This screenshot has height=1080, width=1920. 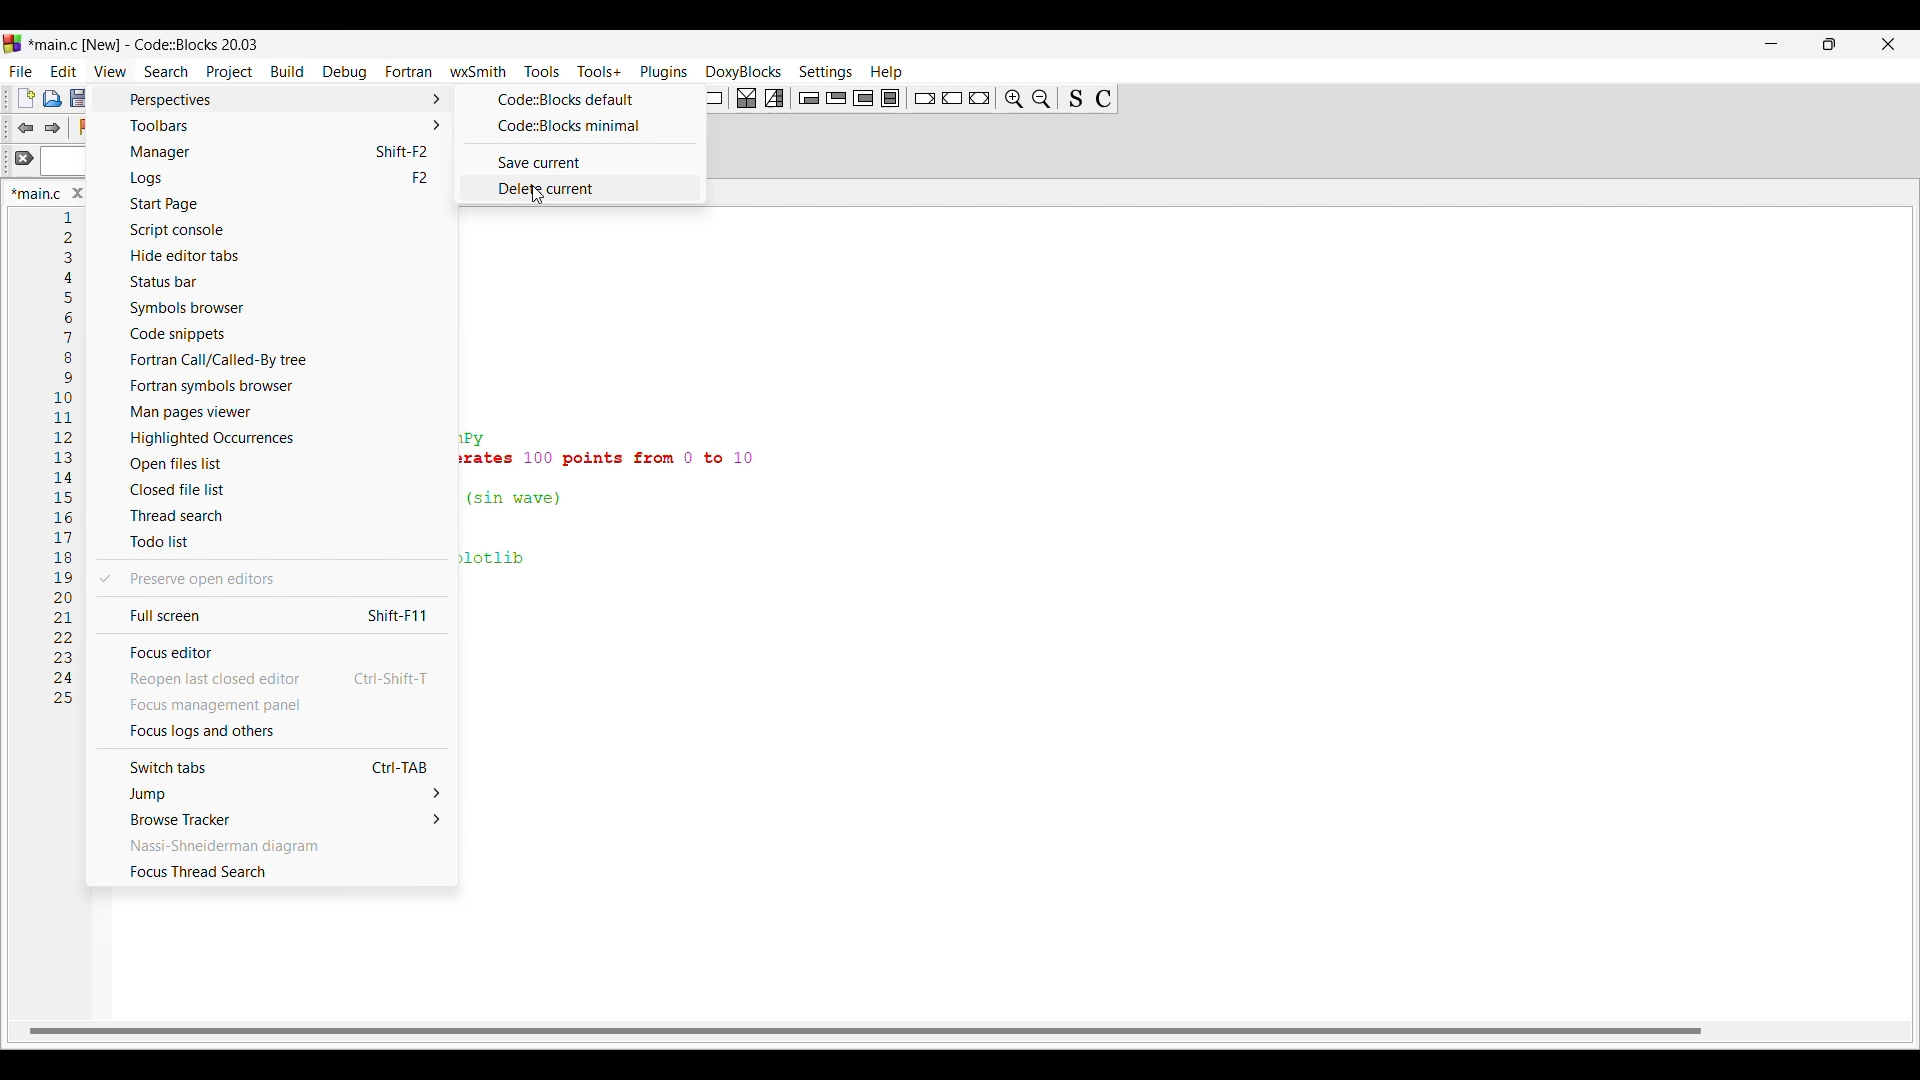 What do you see at coordinates (809, 98) in the screenshot?
I see `Entry condition loop` at bounding box center [809, 98].